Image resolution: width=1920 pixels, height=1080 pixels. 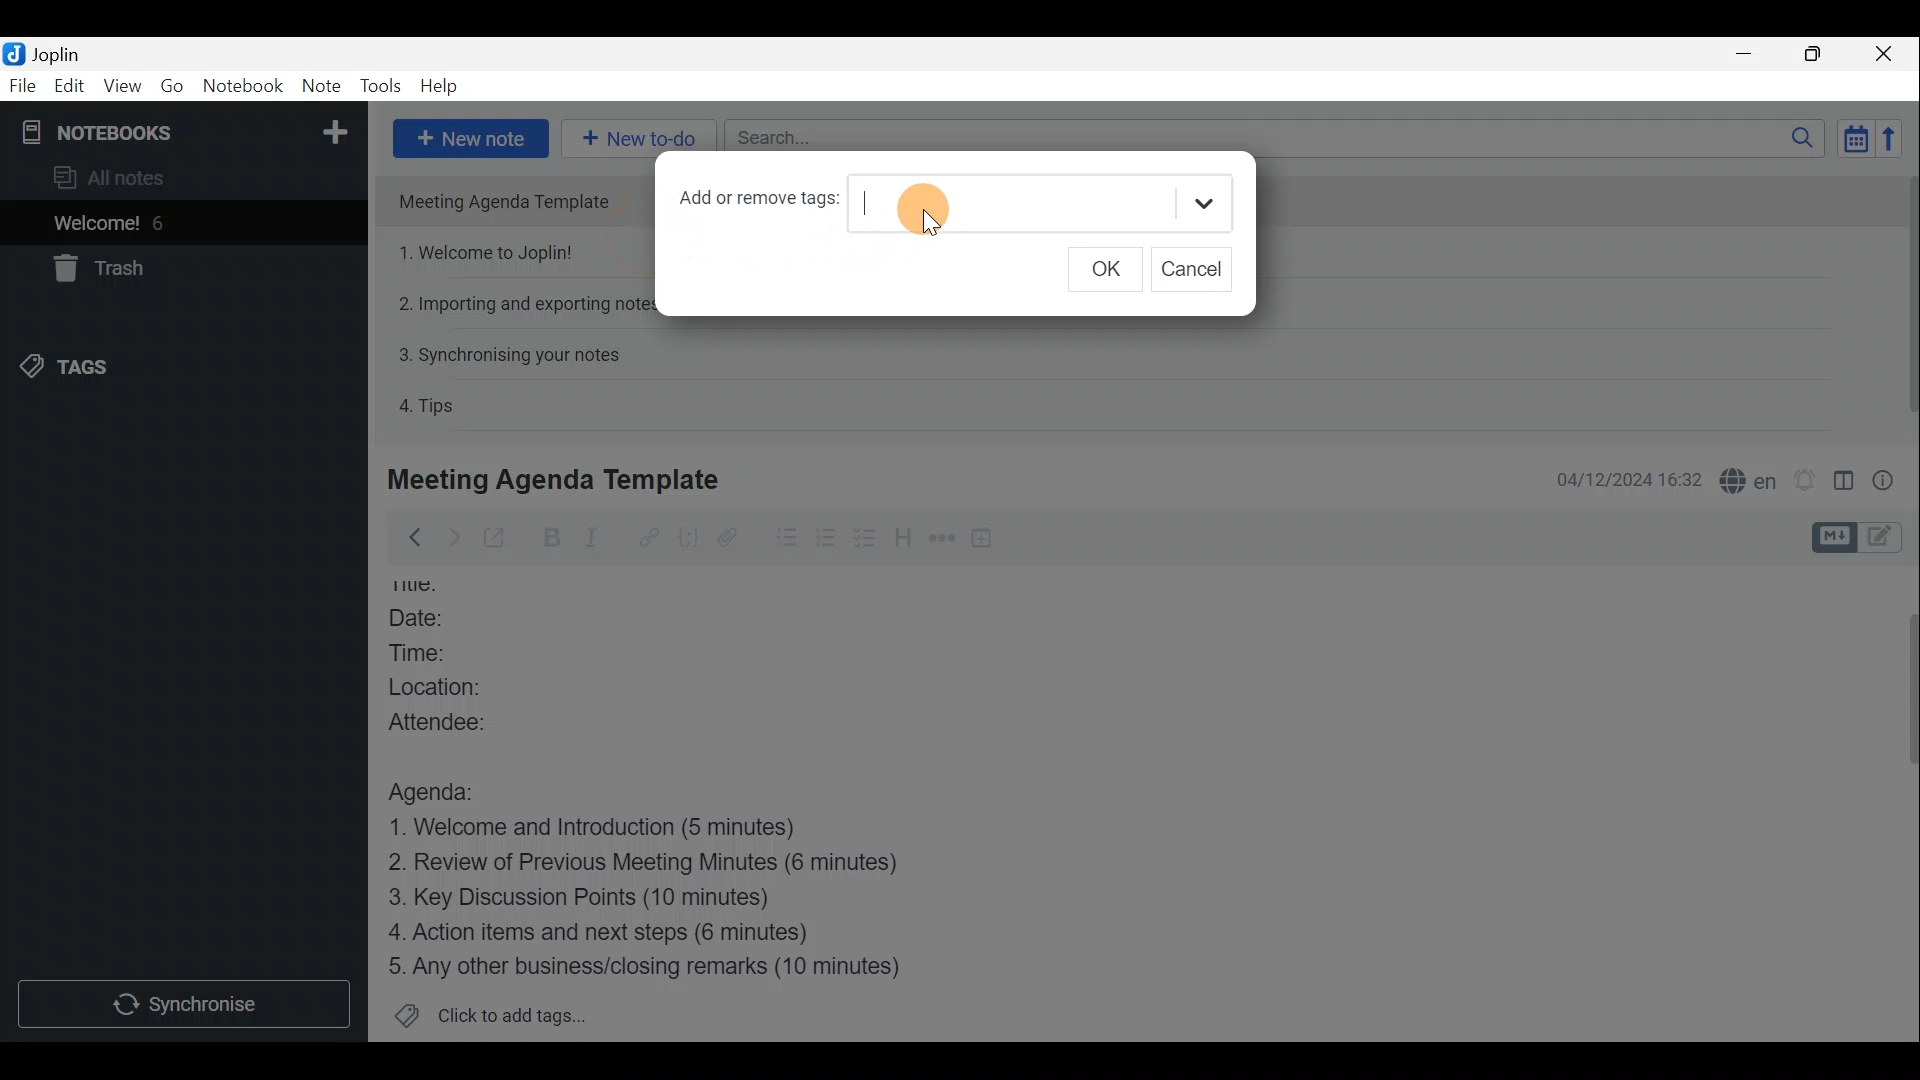 I want to click on Welcome!, so click(x=98, y=225).